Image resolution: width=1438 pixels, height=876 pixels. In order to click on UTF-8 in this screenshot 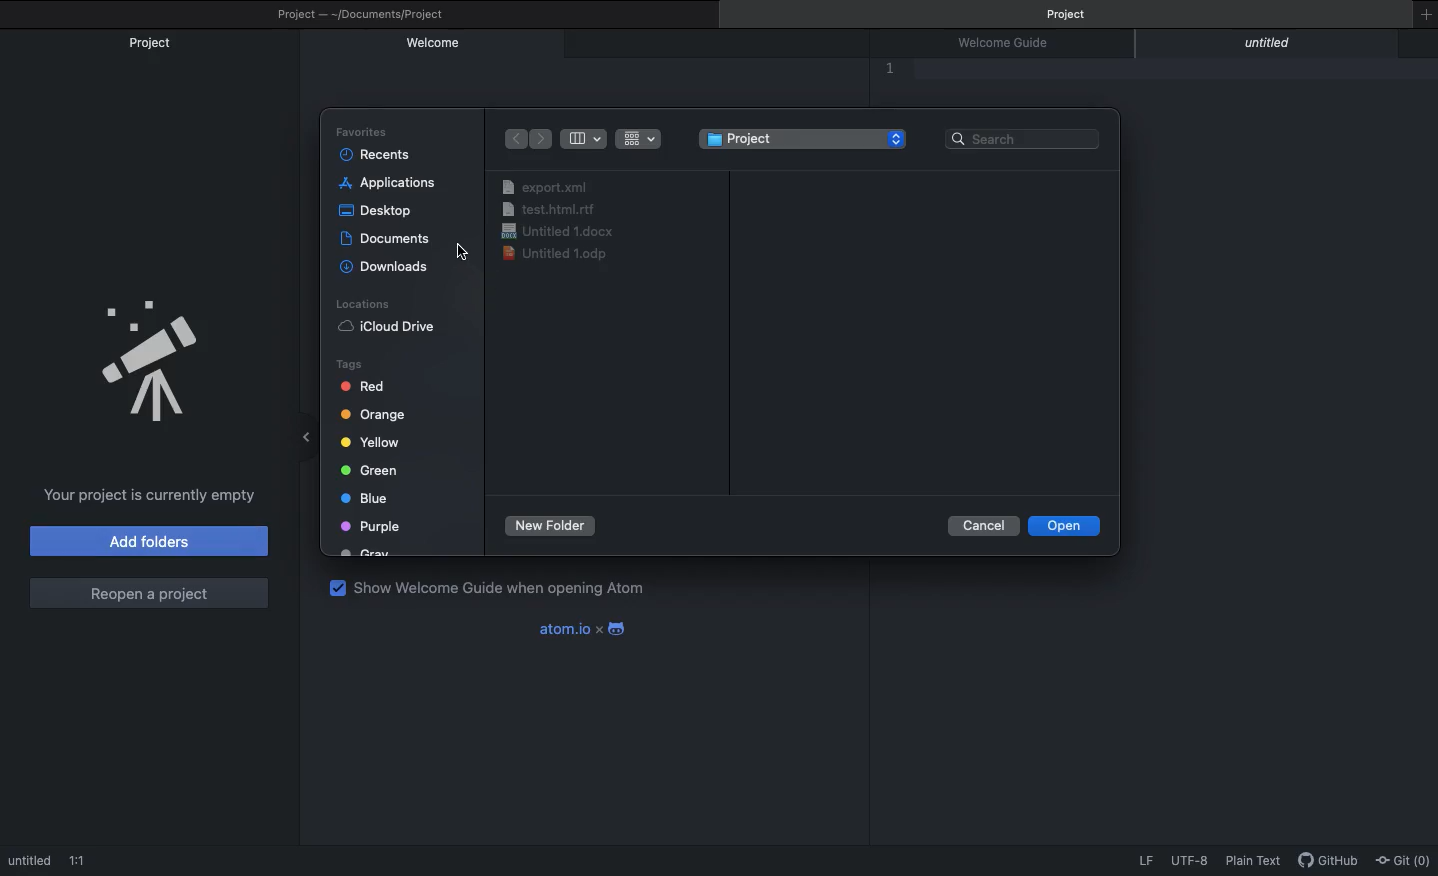, I will do `click(1189, 858)`.